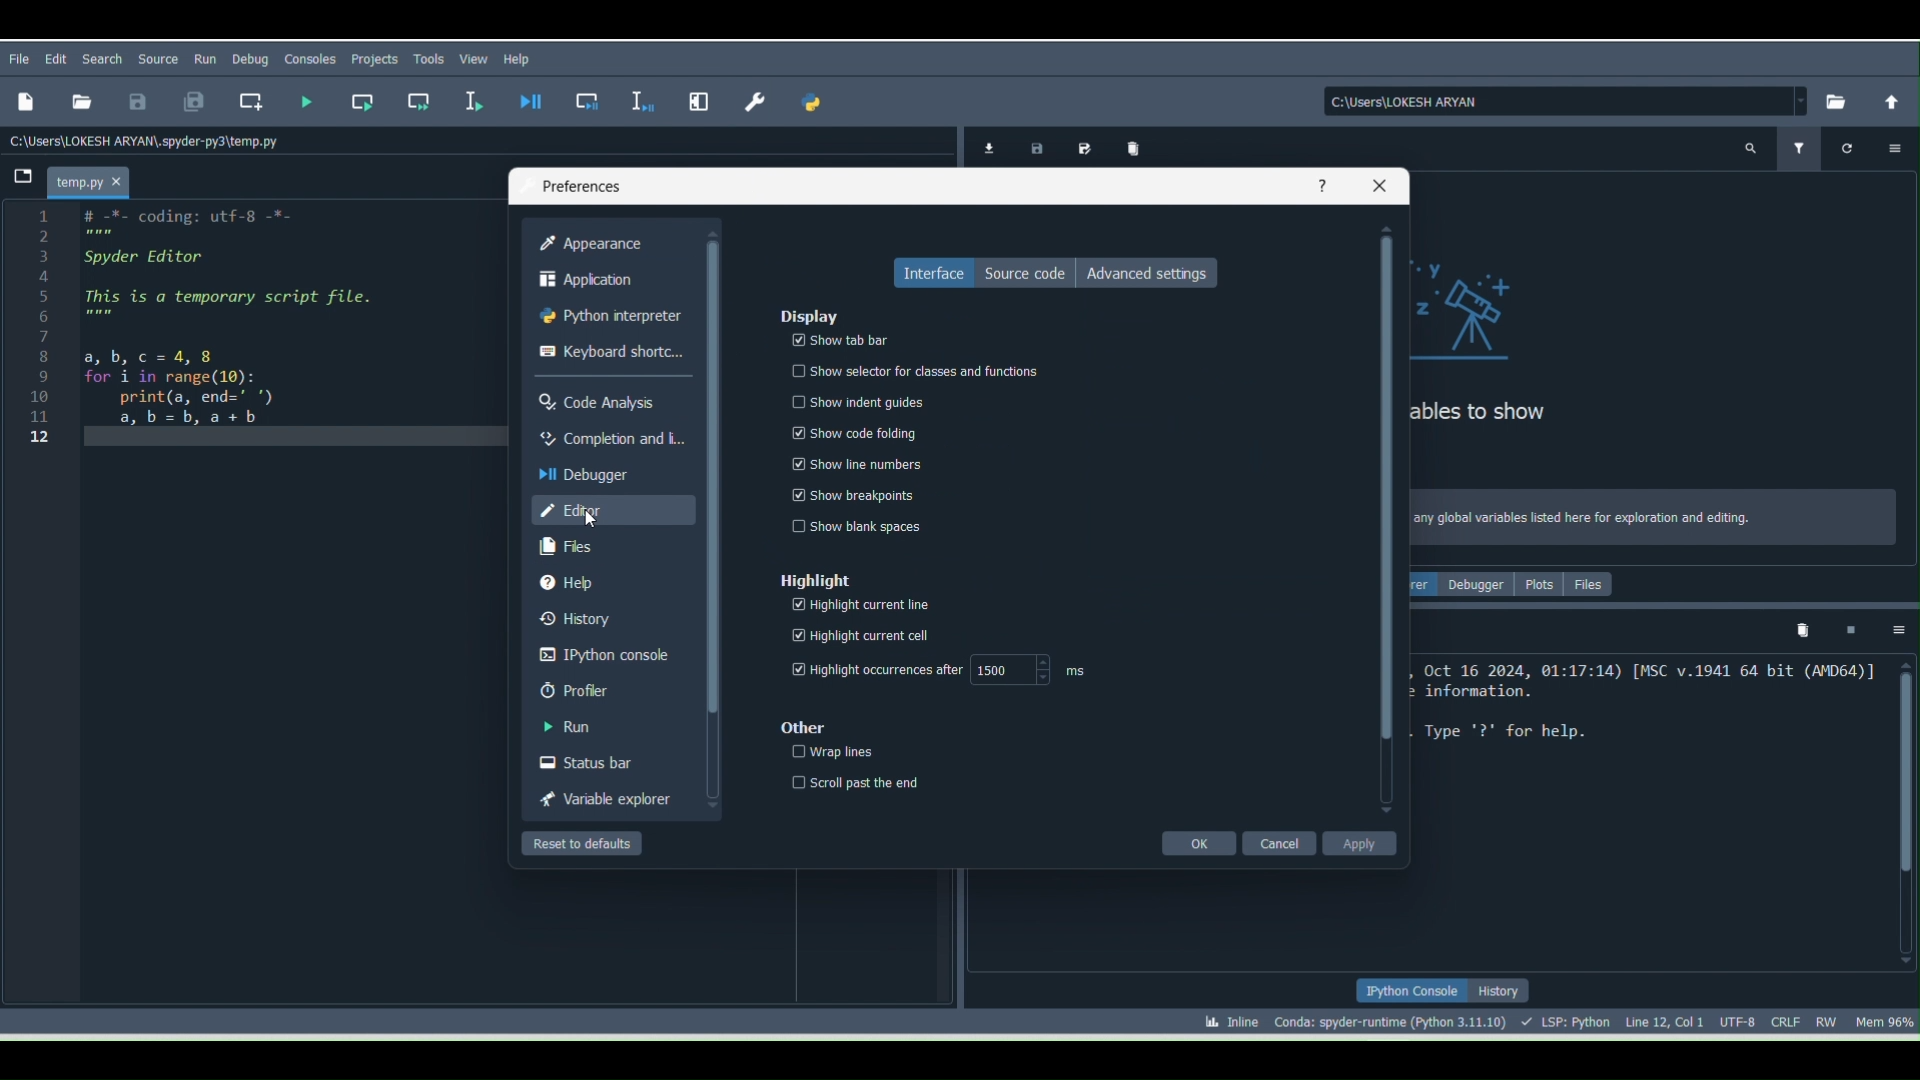  What do you see at coordinates (602, 580) in the screenshot?
I see `Help` at bounding box center [602, 580].